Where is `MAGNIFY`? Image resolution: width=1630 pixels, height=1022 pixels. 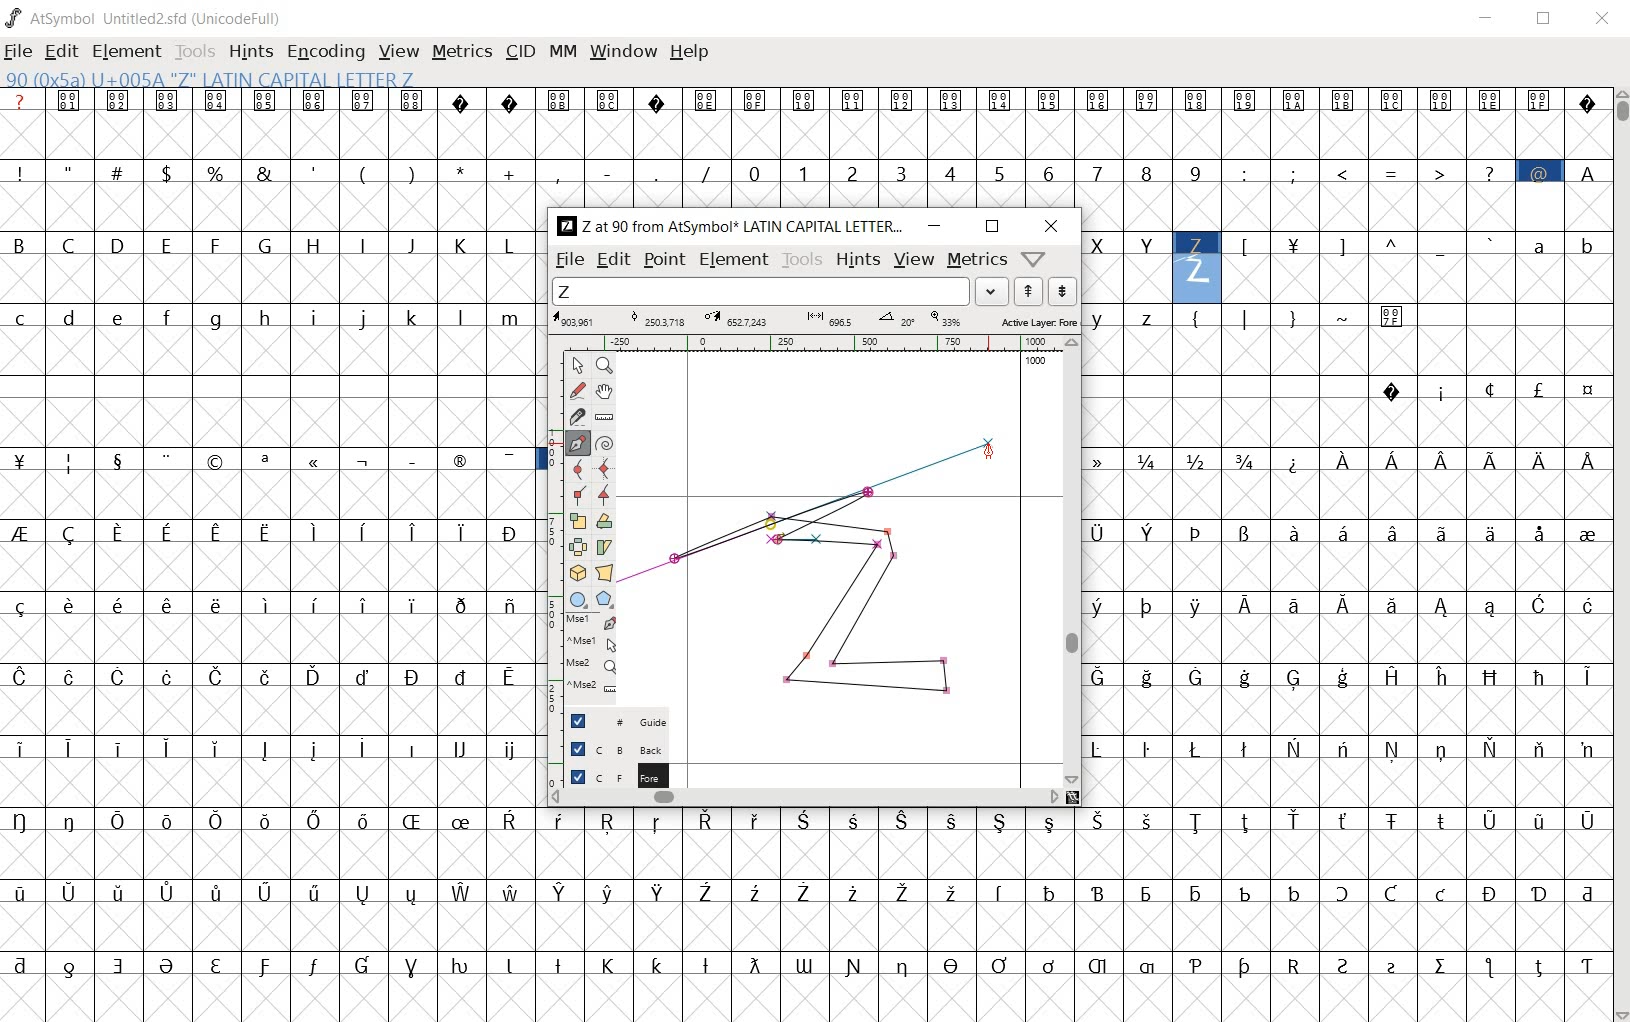 MAGNIFY is located at coordinates (604, 366).